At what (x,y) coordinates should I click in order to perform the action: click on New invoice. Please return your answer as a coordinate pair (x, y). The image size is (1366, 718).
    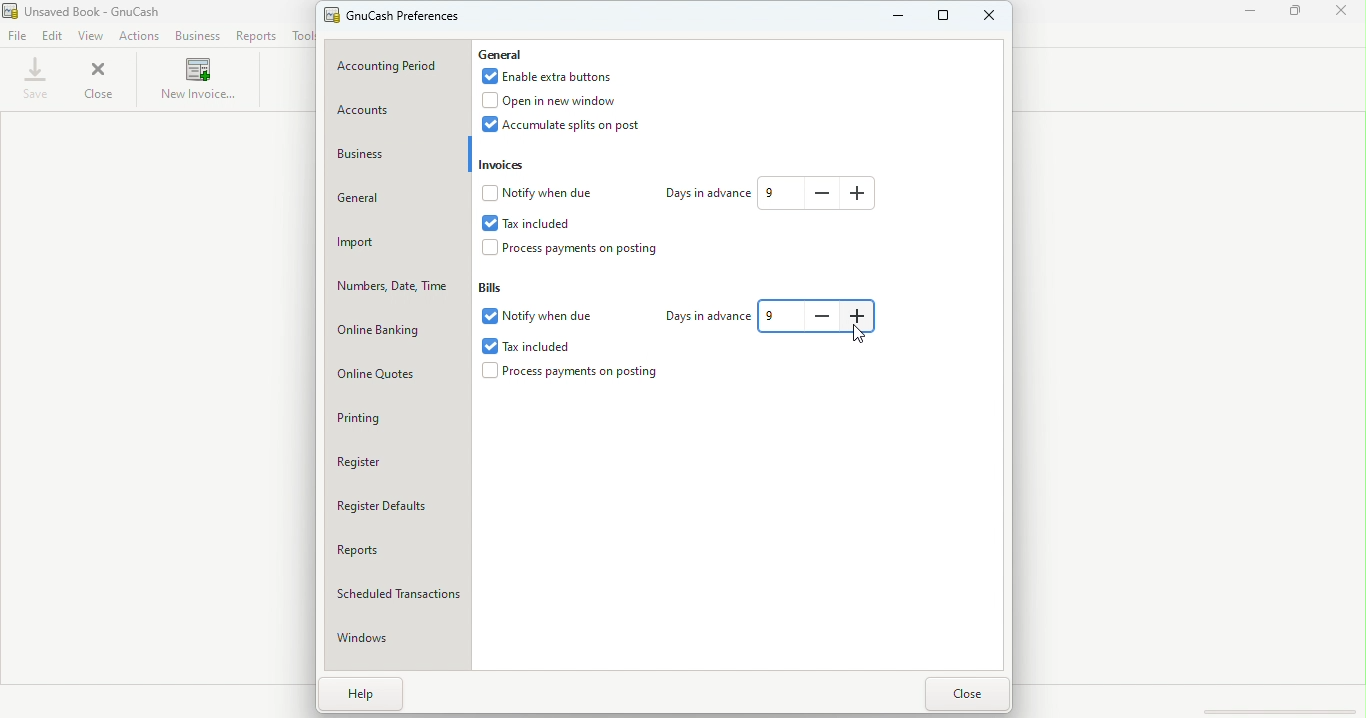
    Looking at the image, I should click on (195, 81).